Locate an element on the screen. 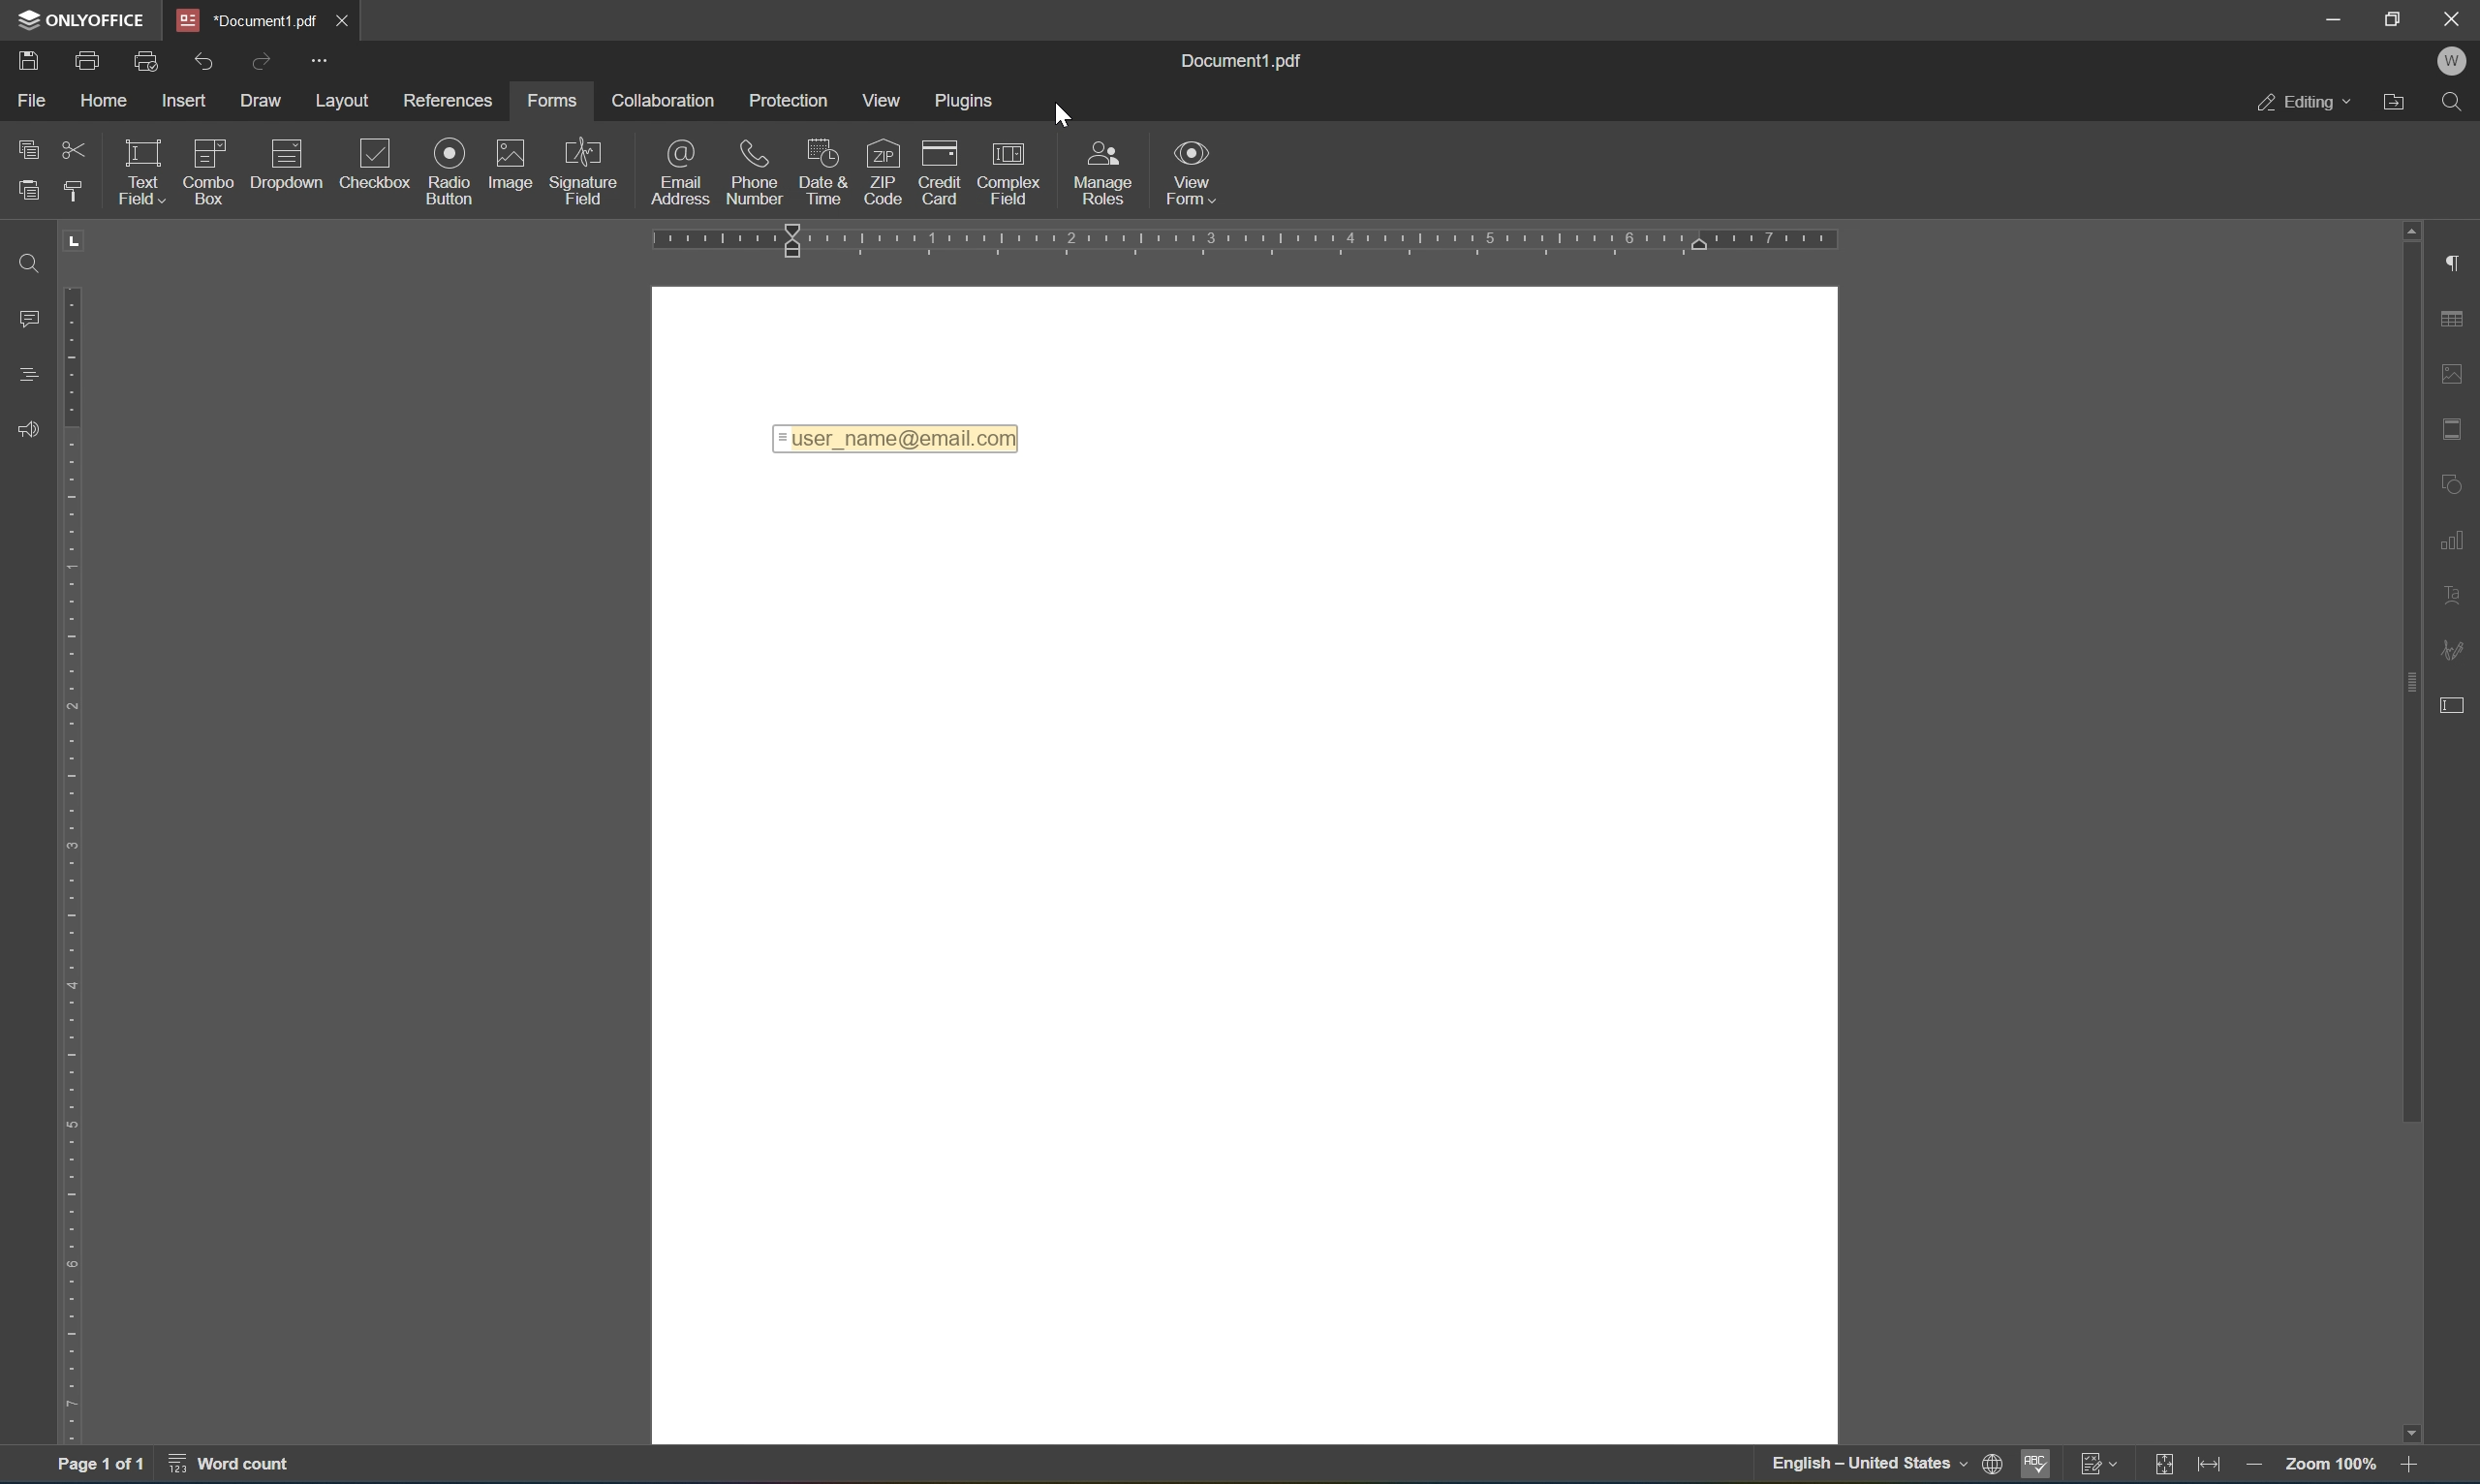 This screenshot has width=2480, height=1484. form settings is located at coordinates (2460, 720).